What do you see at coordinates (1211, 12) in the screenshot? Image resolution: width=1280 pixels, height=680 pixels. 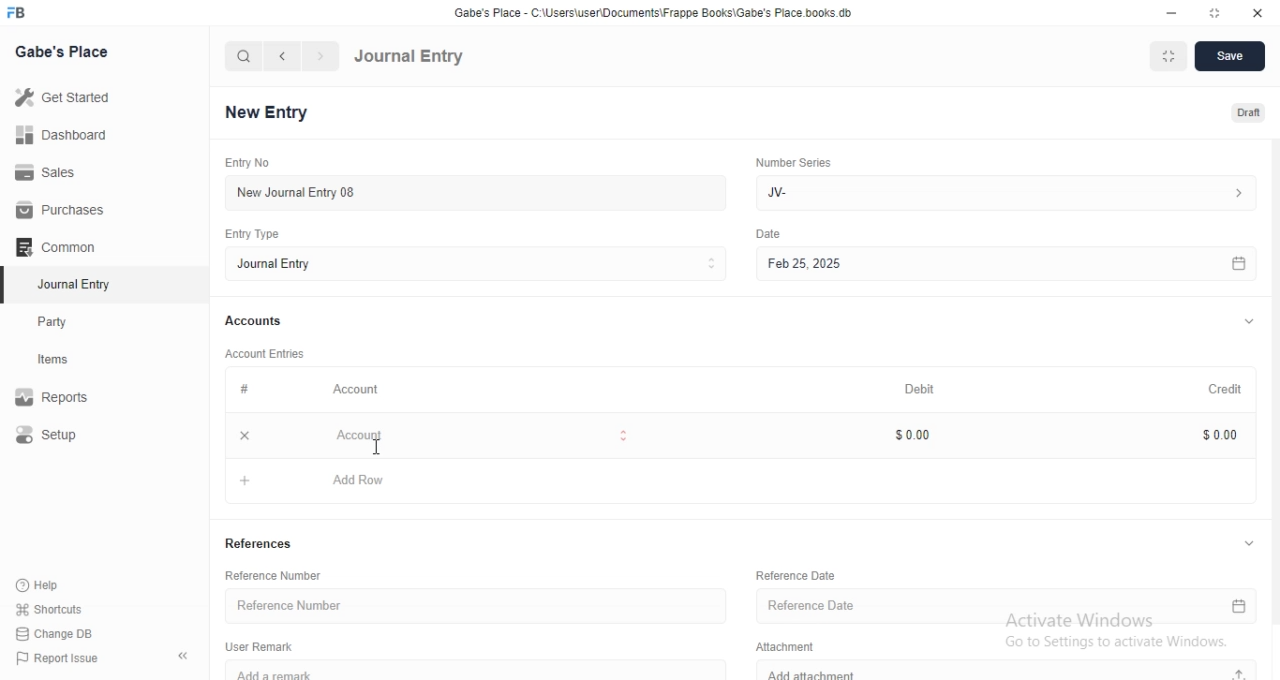 I see `resize` at bounding box center [1211, 12].